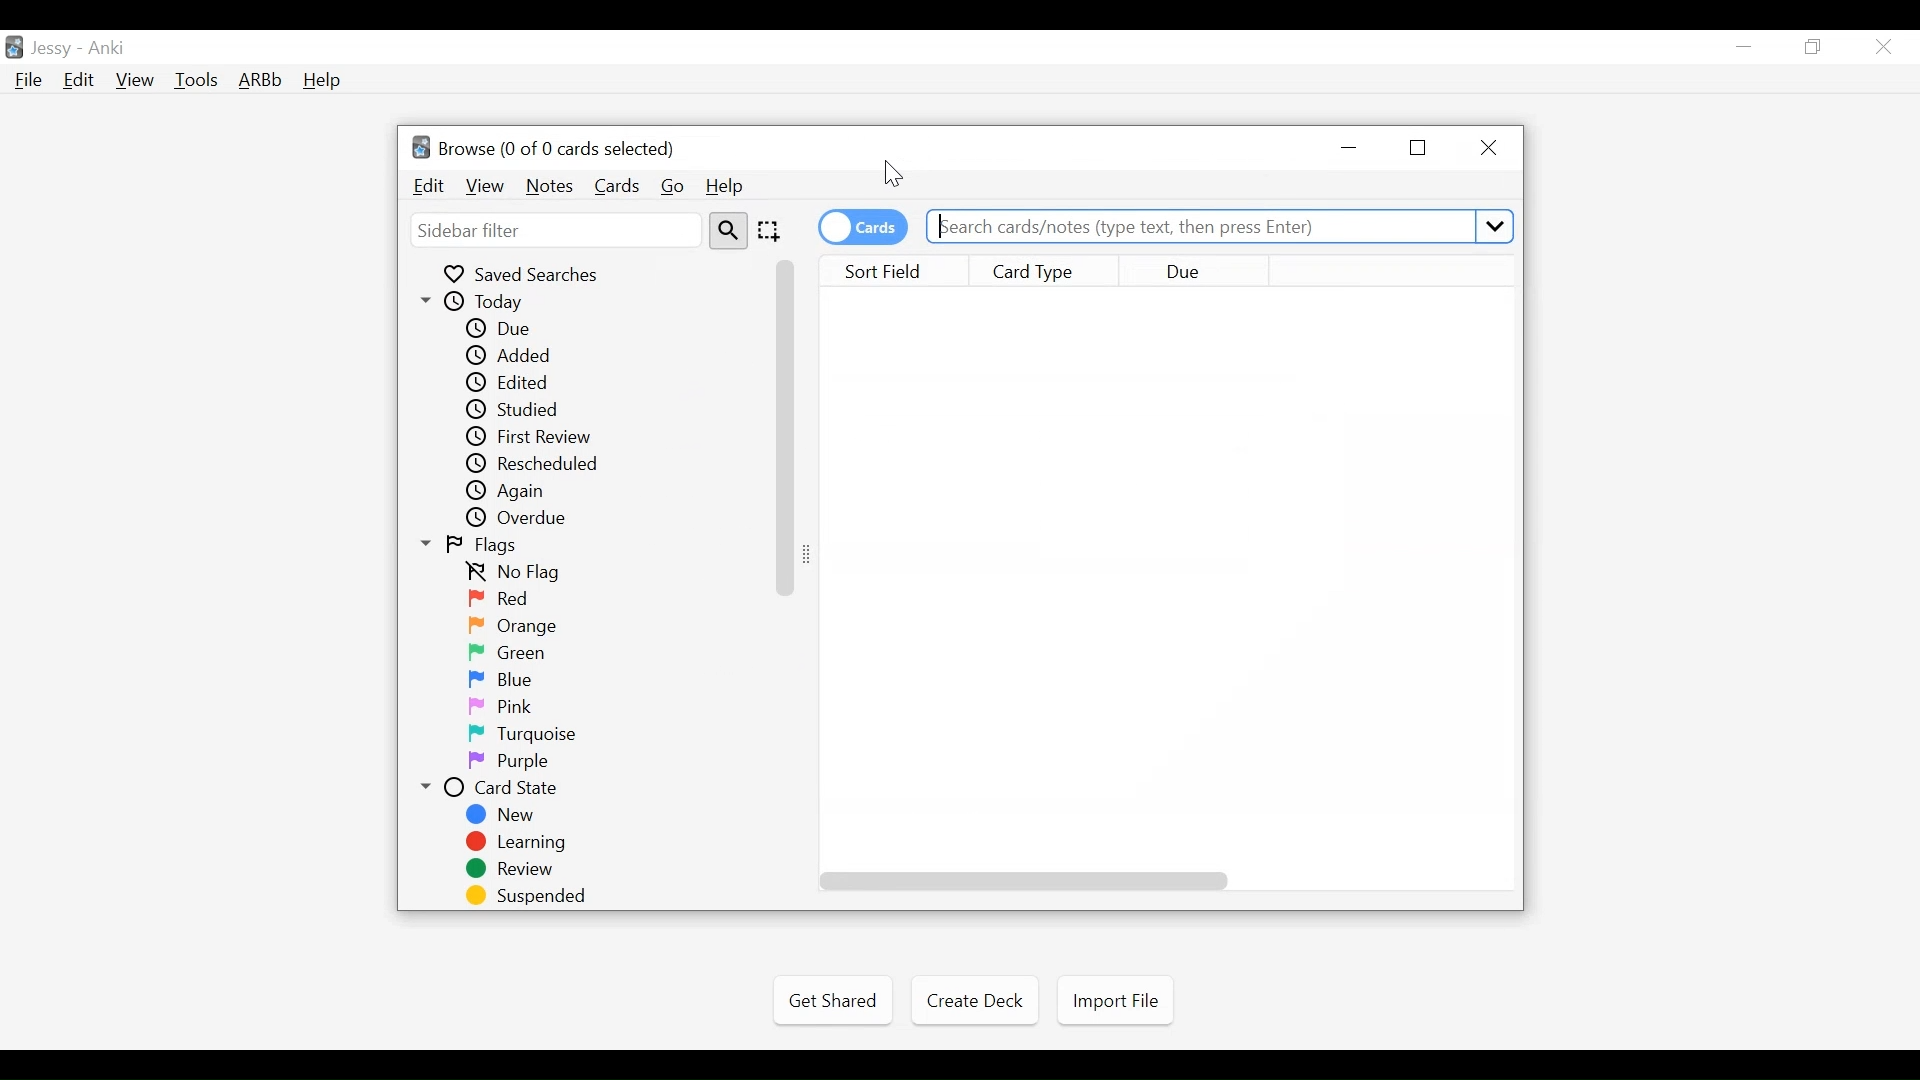 This screenshot has width=1920, height=1080. Describe the element at coordinates (263, 79) in the screenshot. I see `Advanced Review Button bar` at that location.